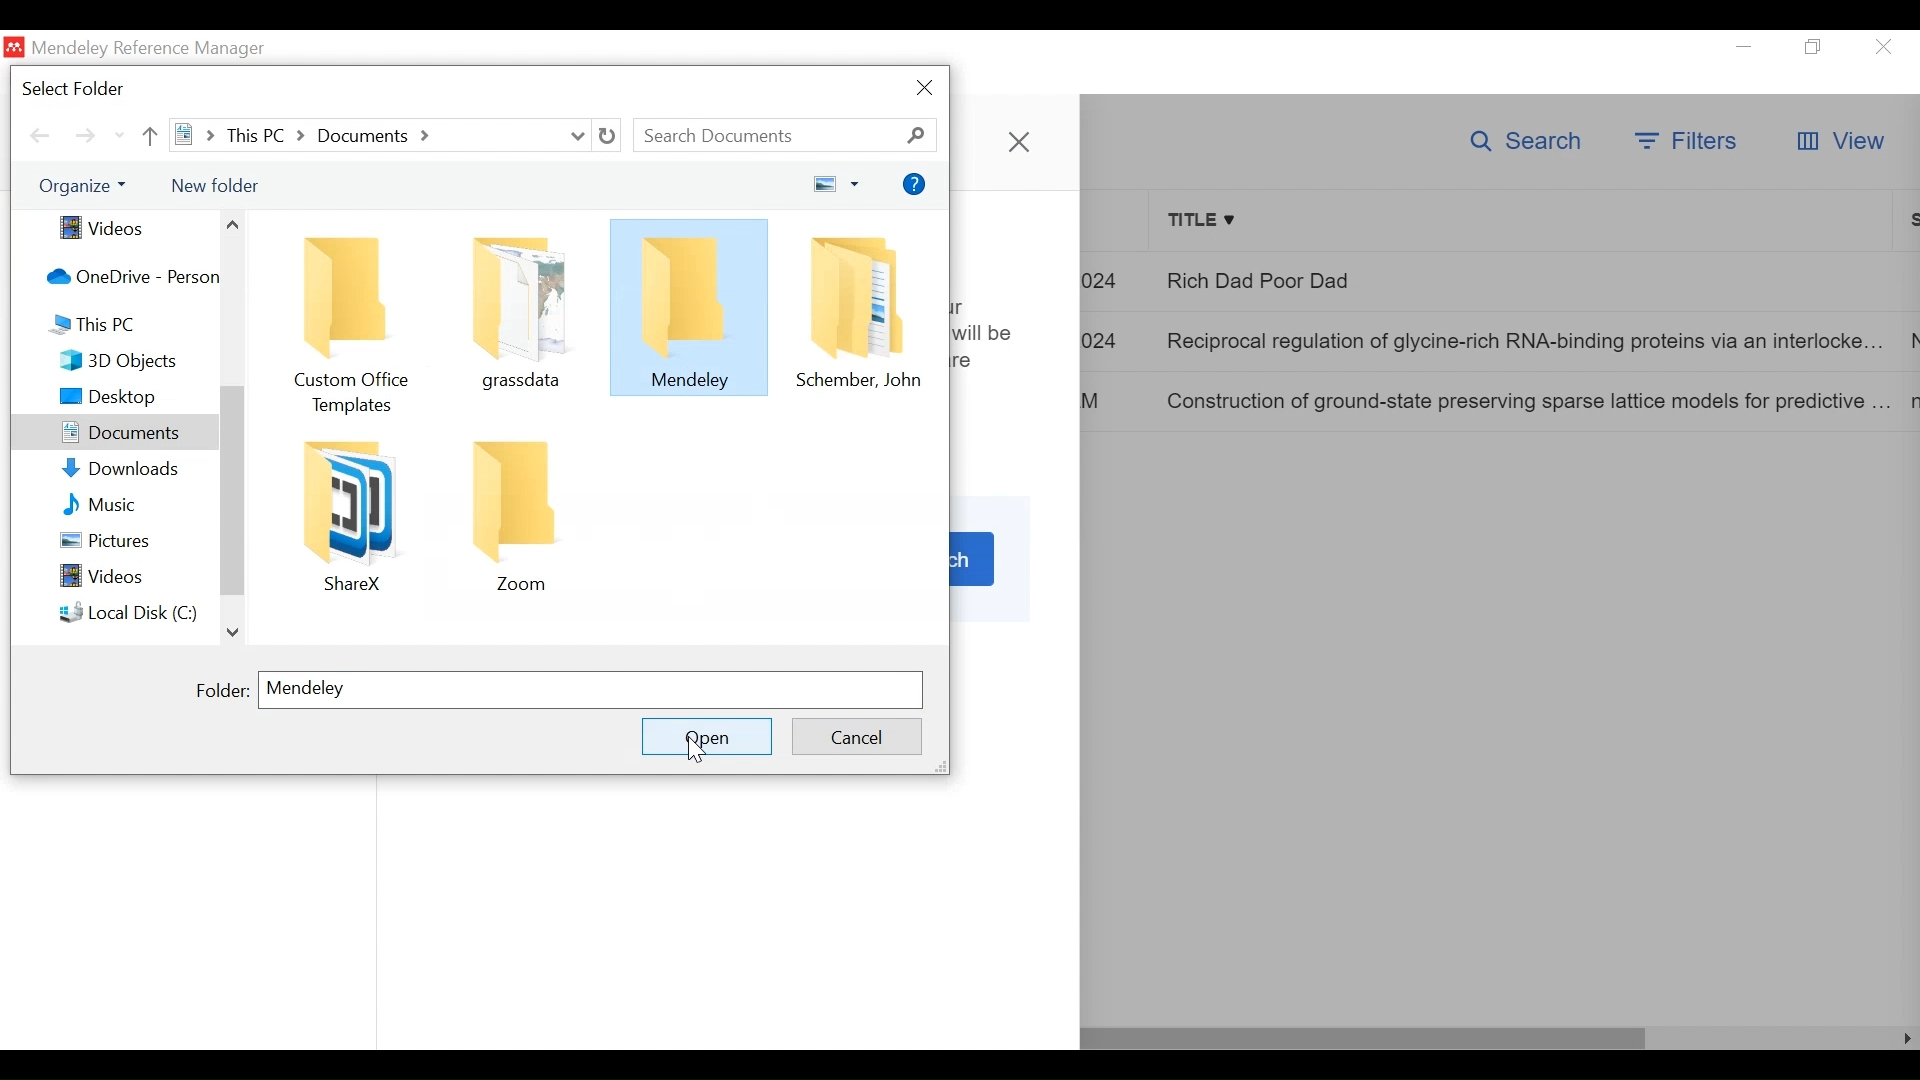 This screenshot has width=1920, height=1080. What do you see at coordinates (232, 490) in the screenshot?
I see `scroll bar` at bounding box center [232, 490].